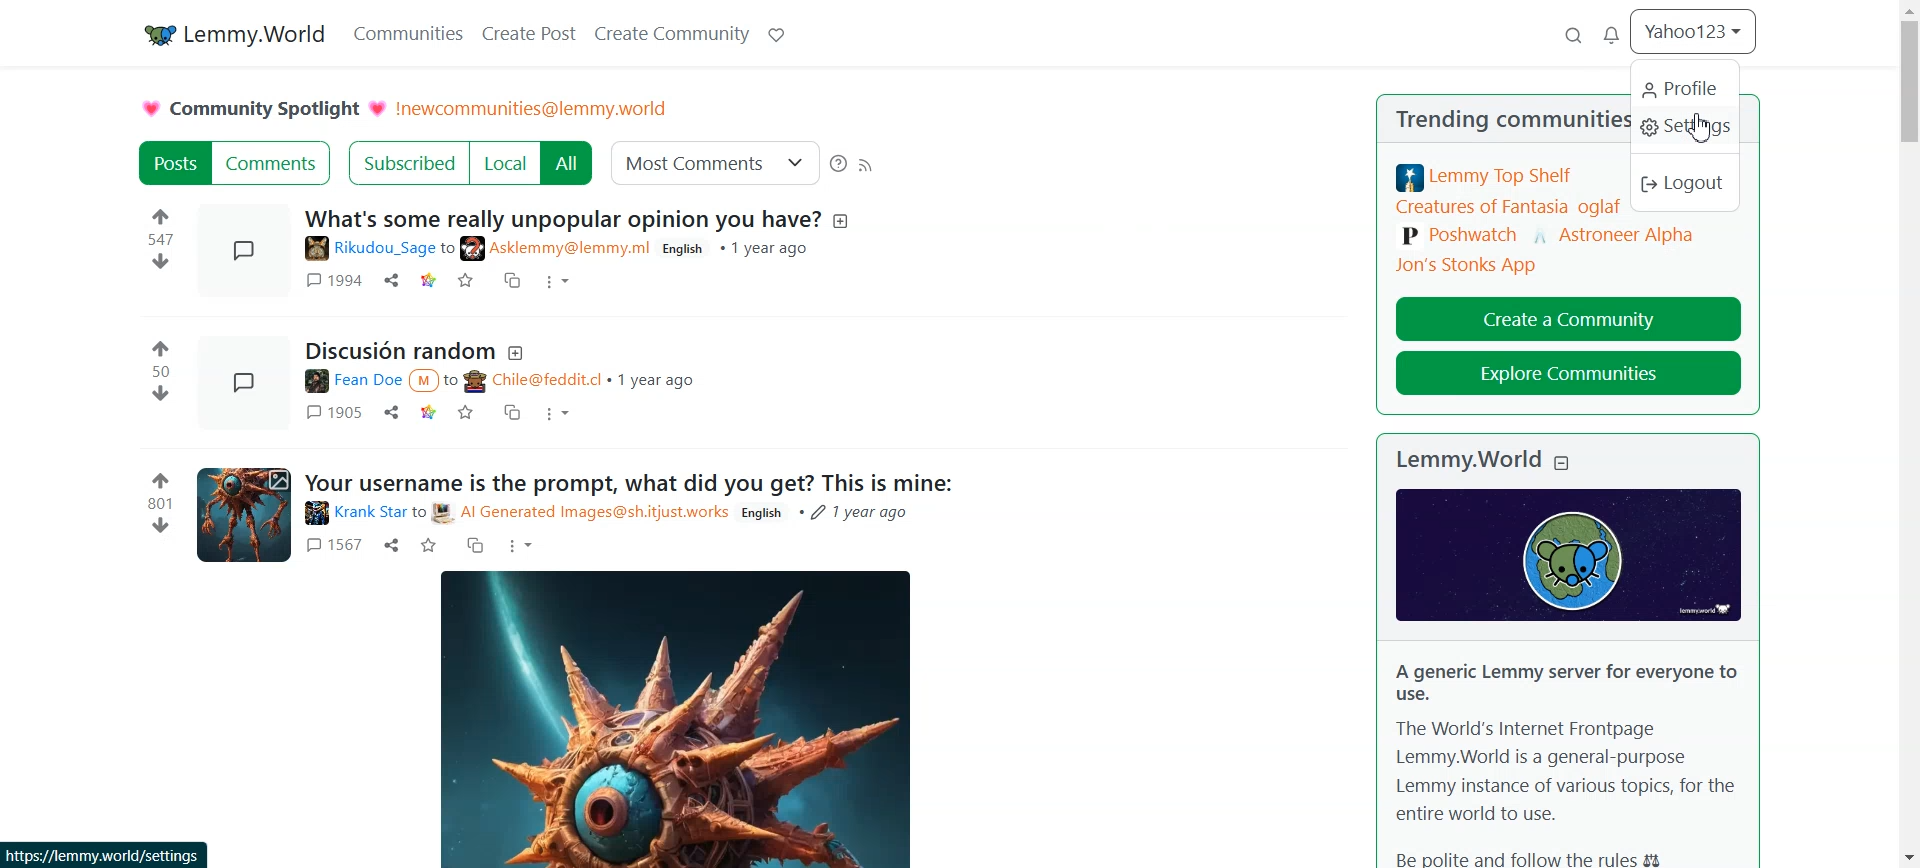 The height and width of the screenshot is (868, 1920). I want to click on thumbnail, so click(240, 383).